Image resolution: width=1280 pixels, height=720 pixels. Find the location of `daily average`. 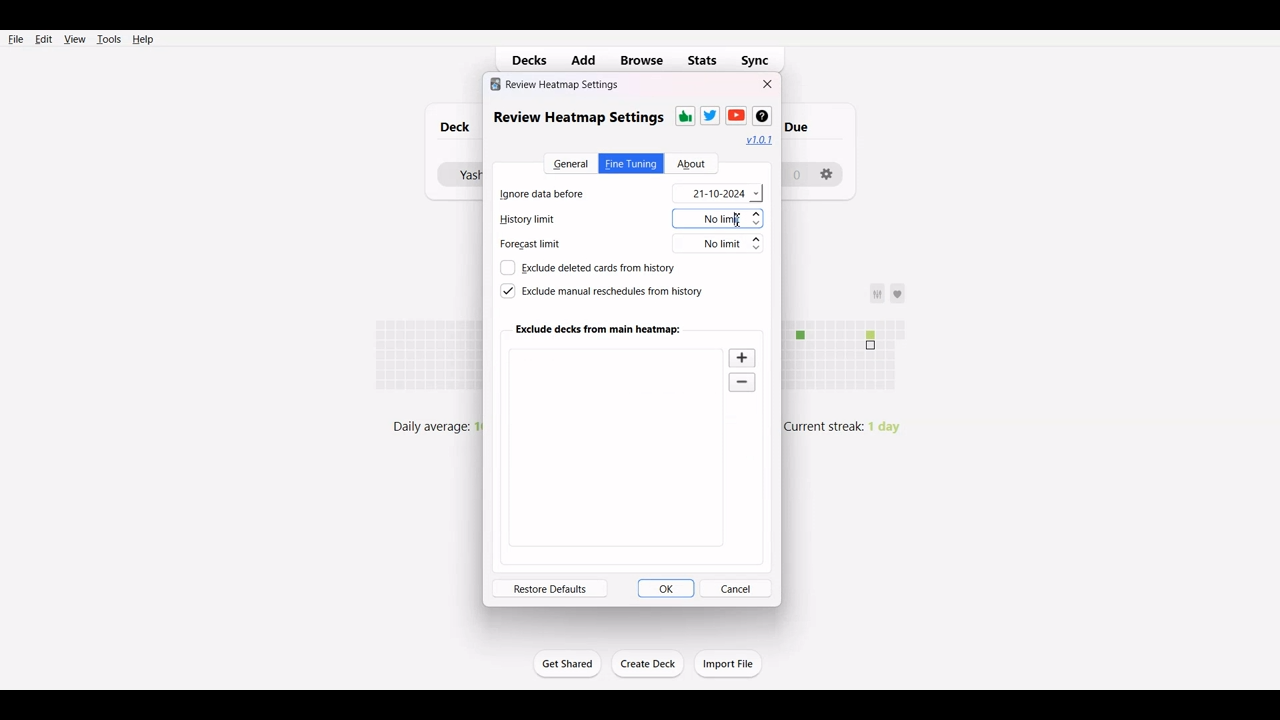

daily average is located at coordinates (431, 429).